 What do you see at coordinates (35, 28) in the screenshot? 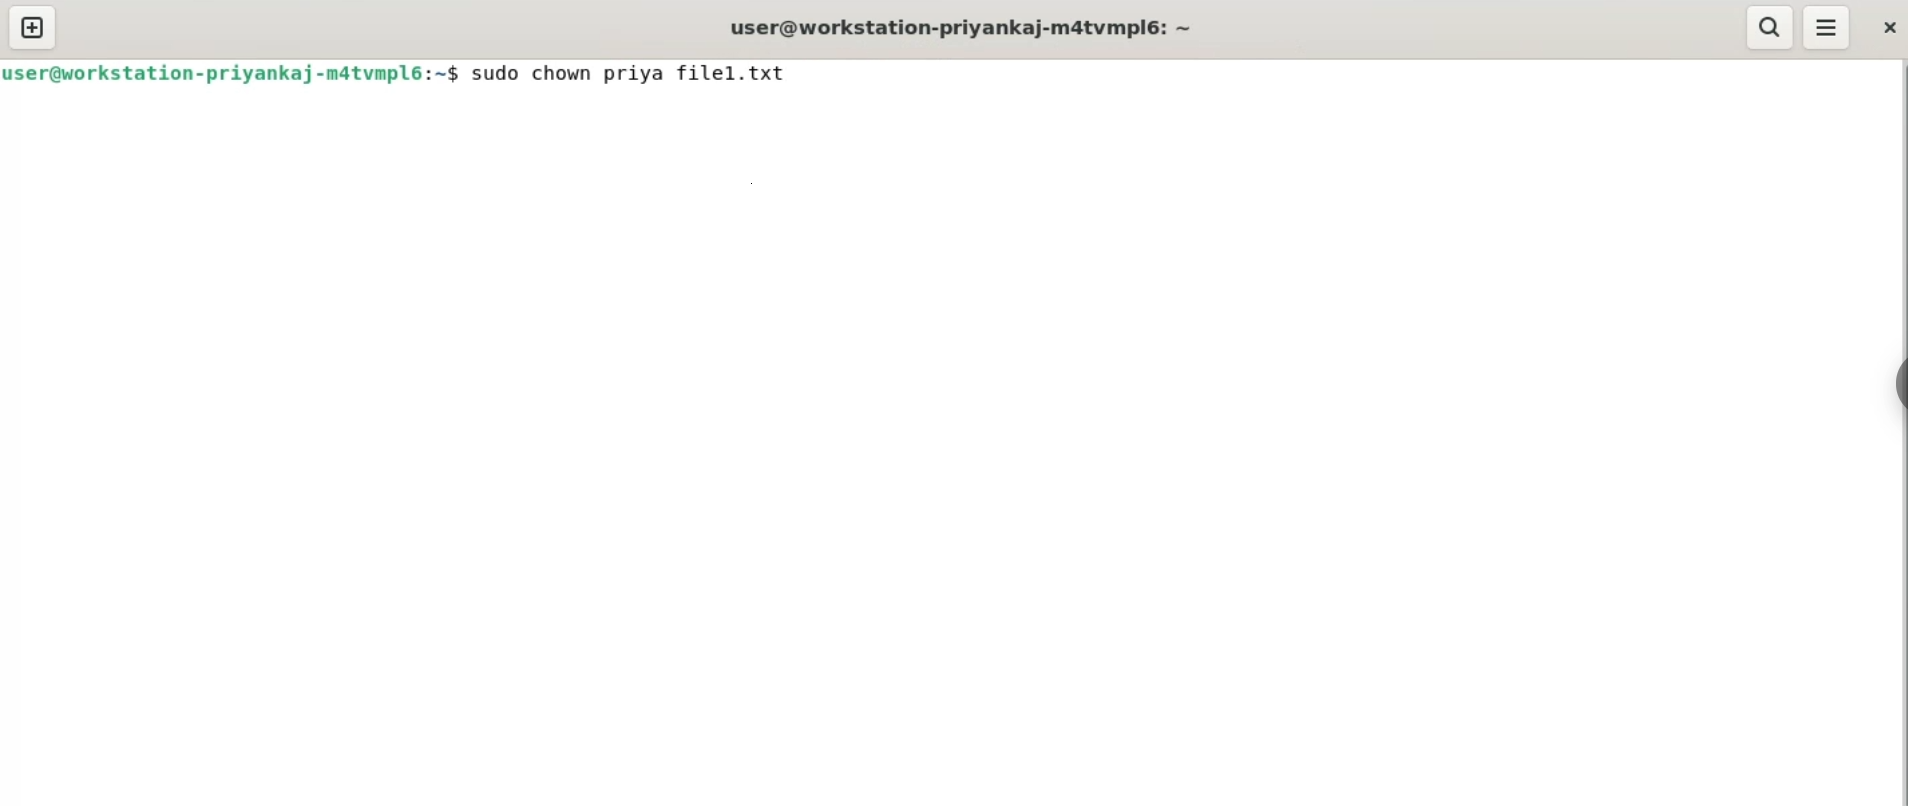
I see `new tab` at bounding box center [35, 28].